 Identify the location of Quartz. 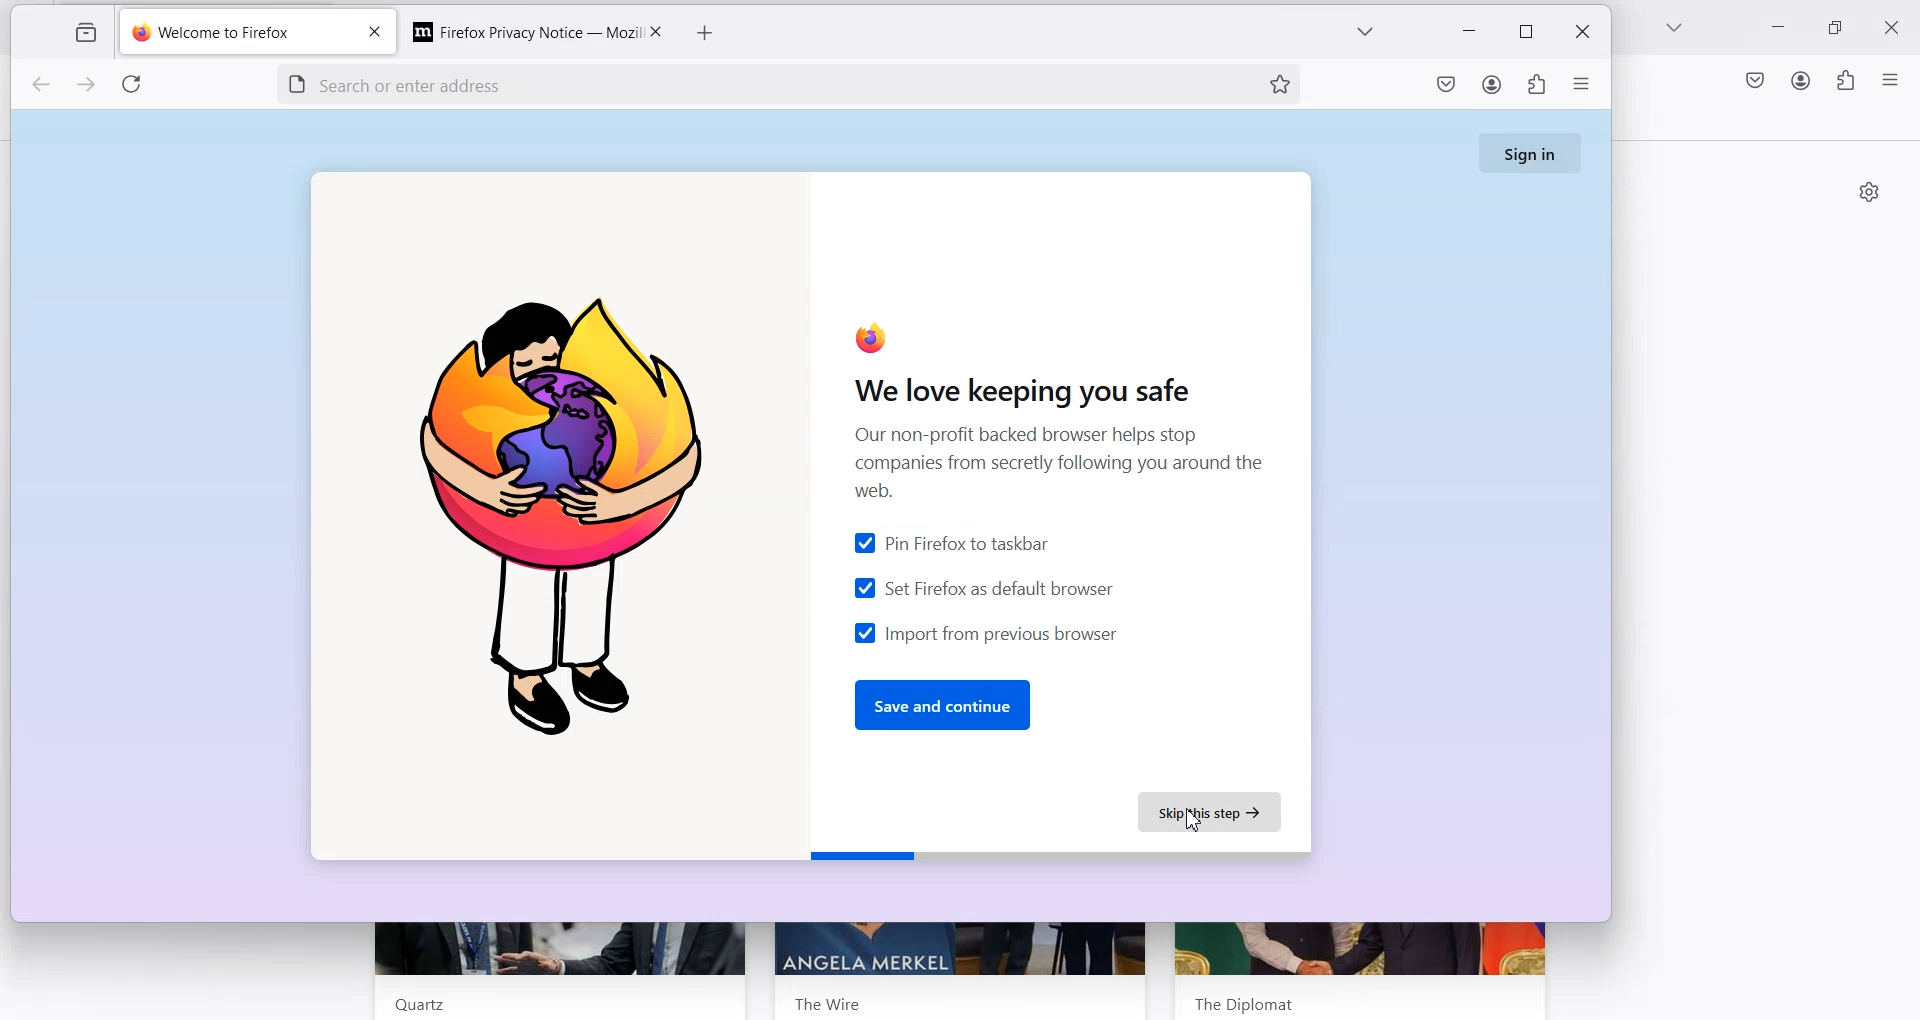
(412, 1004).